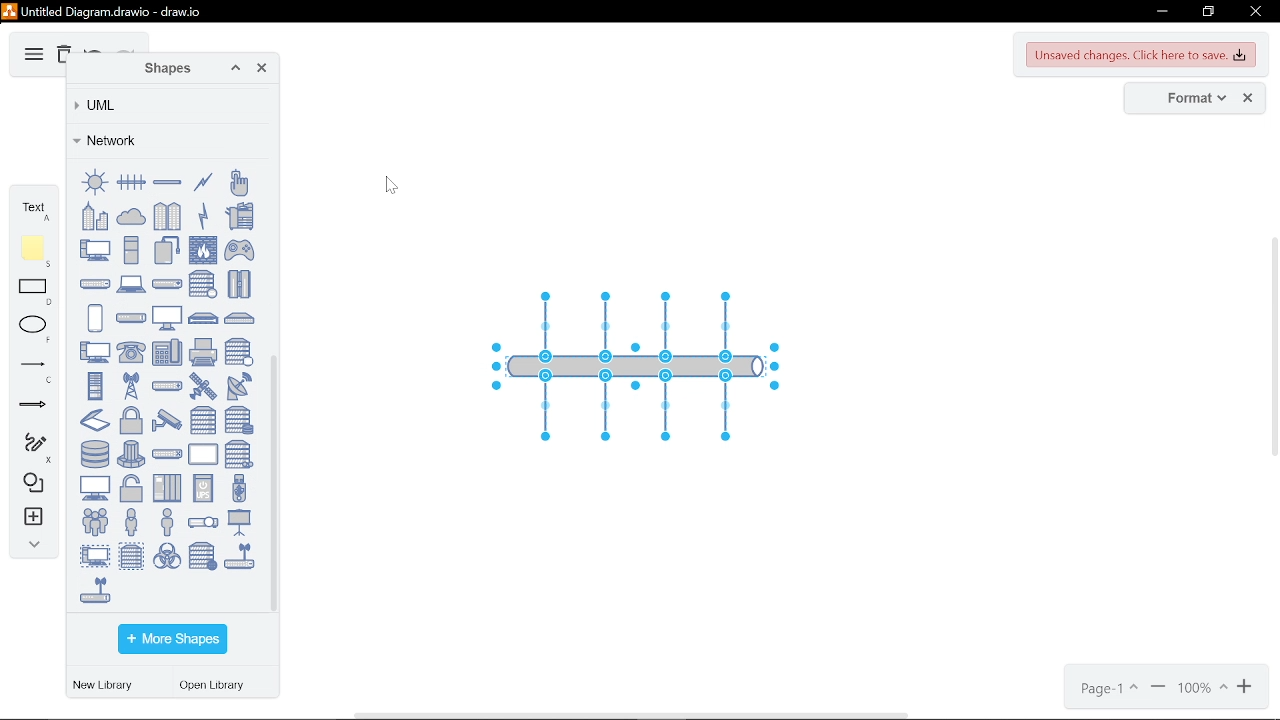  I want to click on minimize, so click(1160, 12).